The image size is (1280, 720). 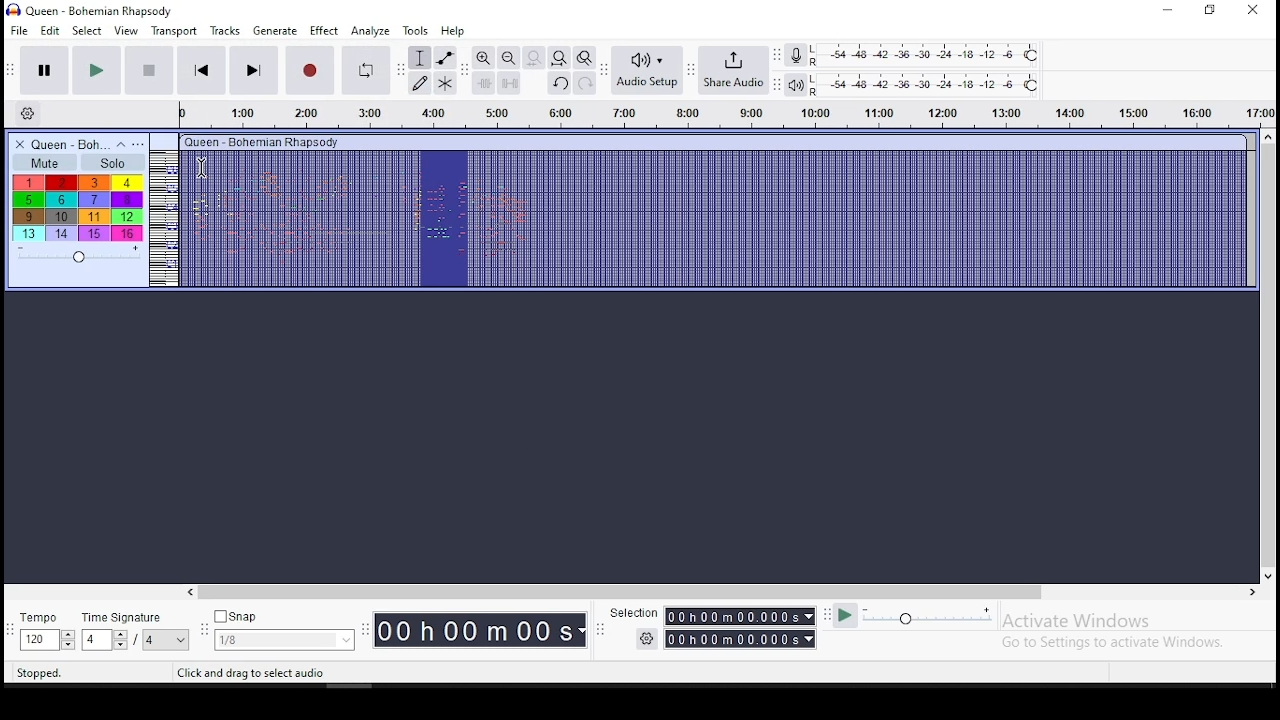 I want to click on tracks, so click(x=225, y=31).